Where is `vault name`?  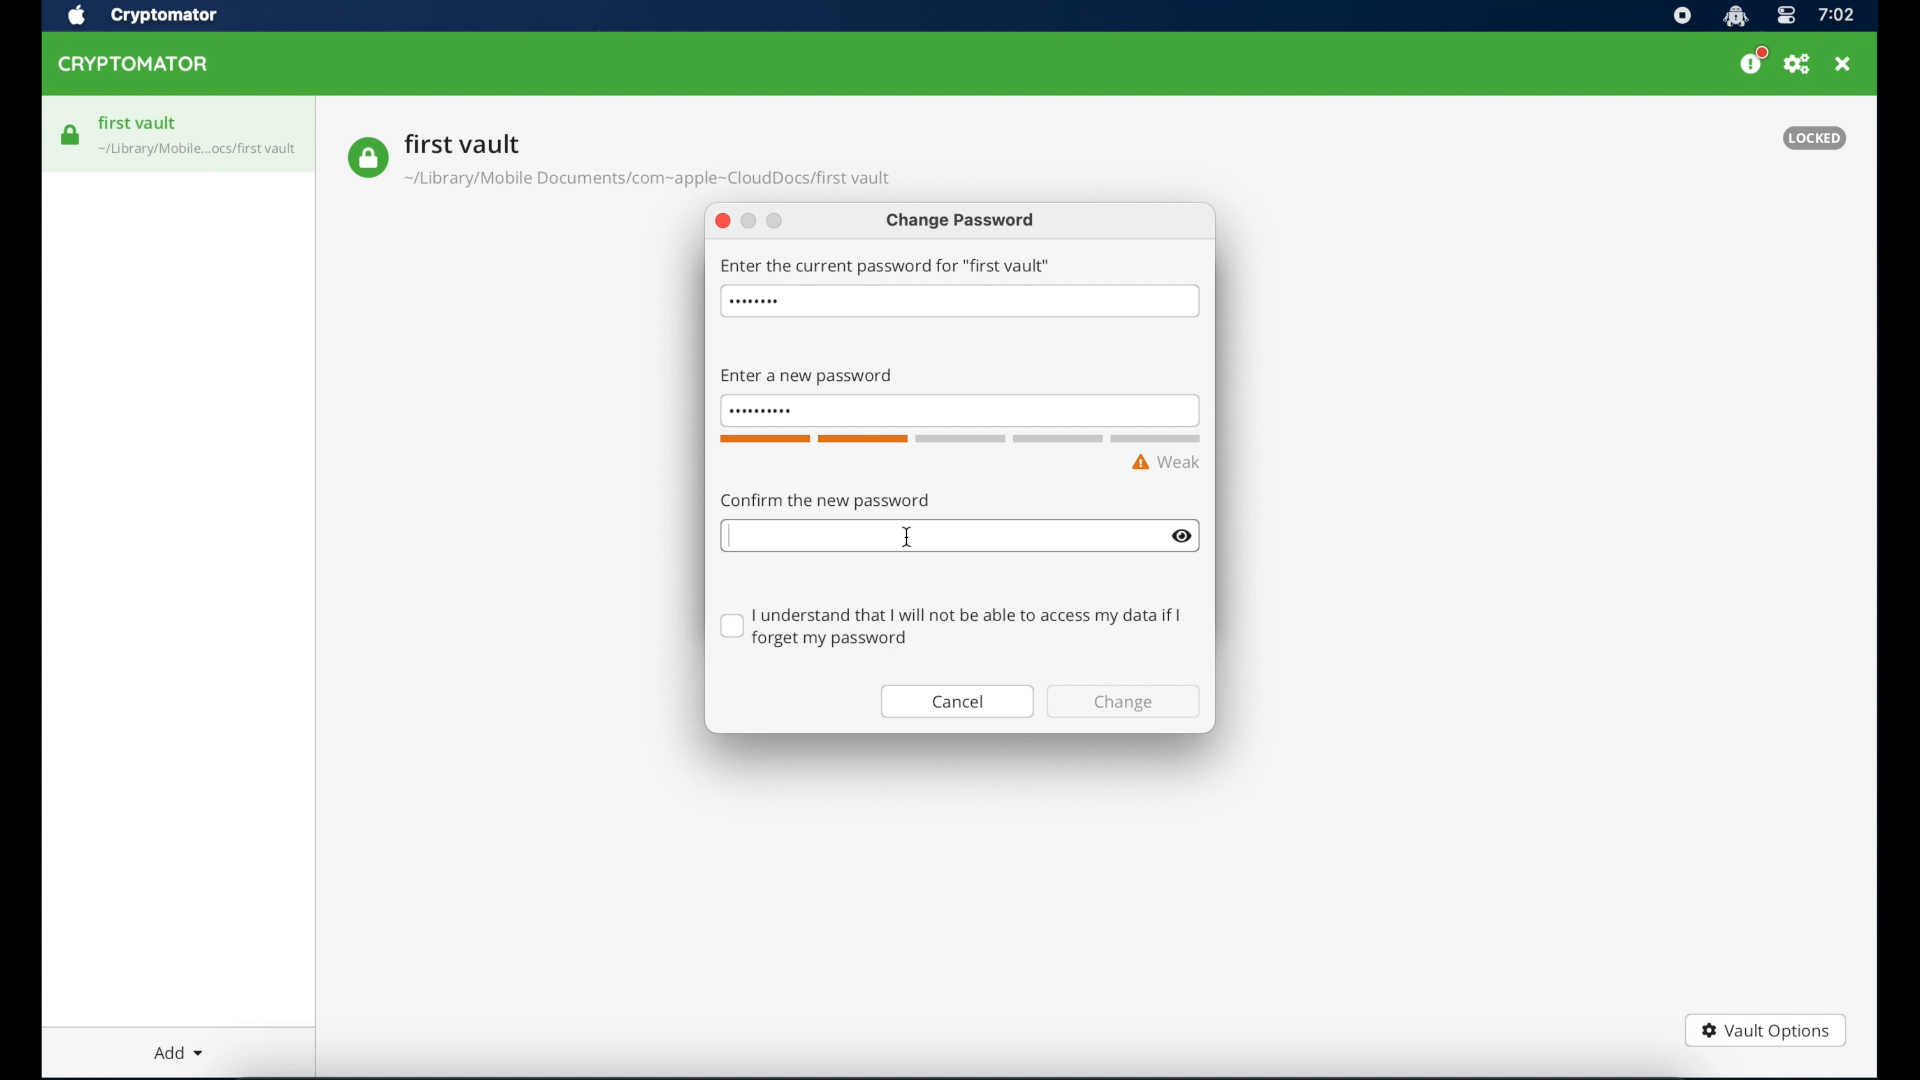 vault name is located at coordinates (463, 143).